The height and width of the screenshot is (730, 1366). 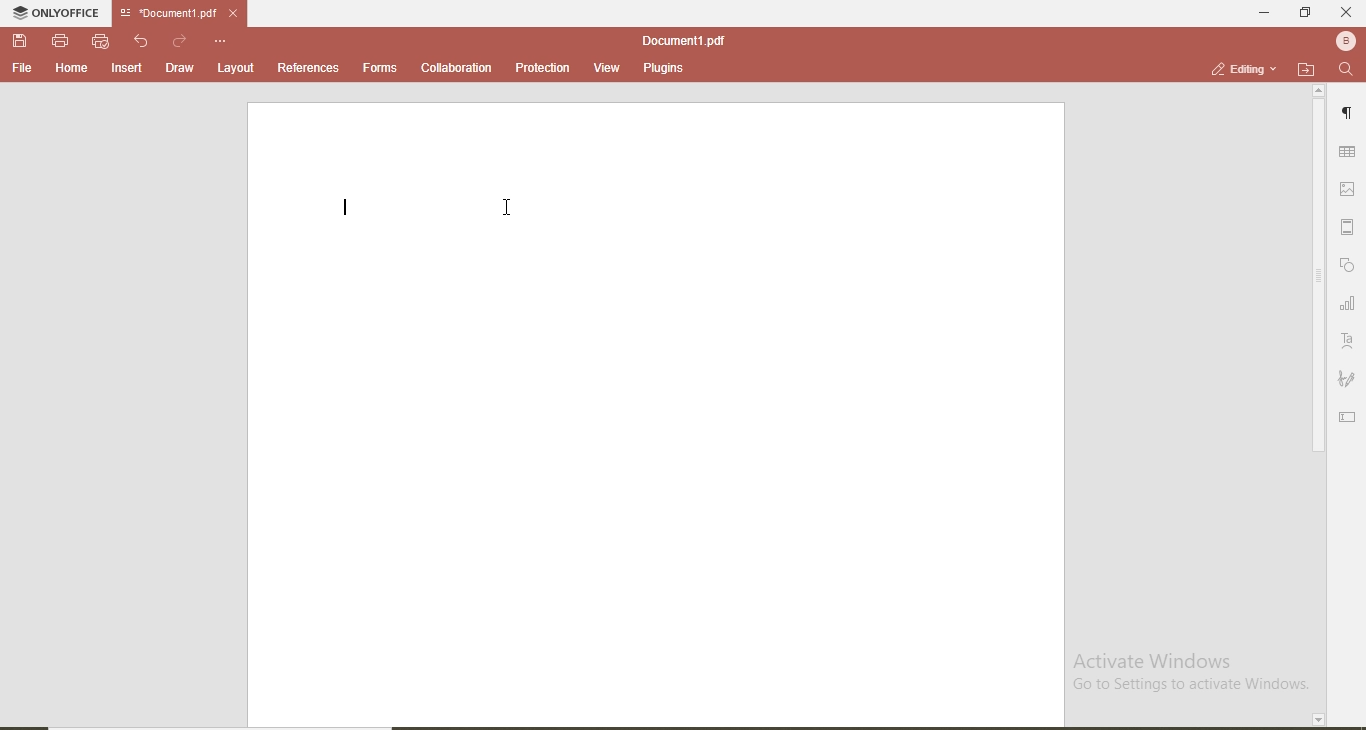 I want to click on close, so click(x=237, y=13).